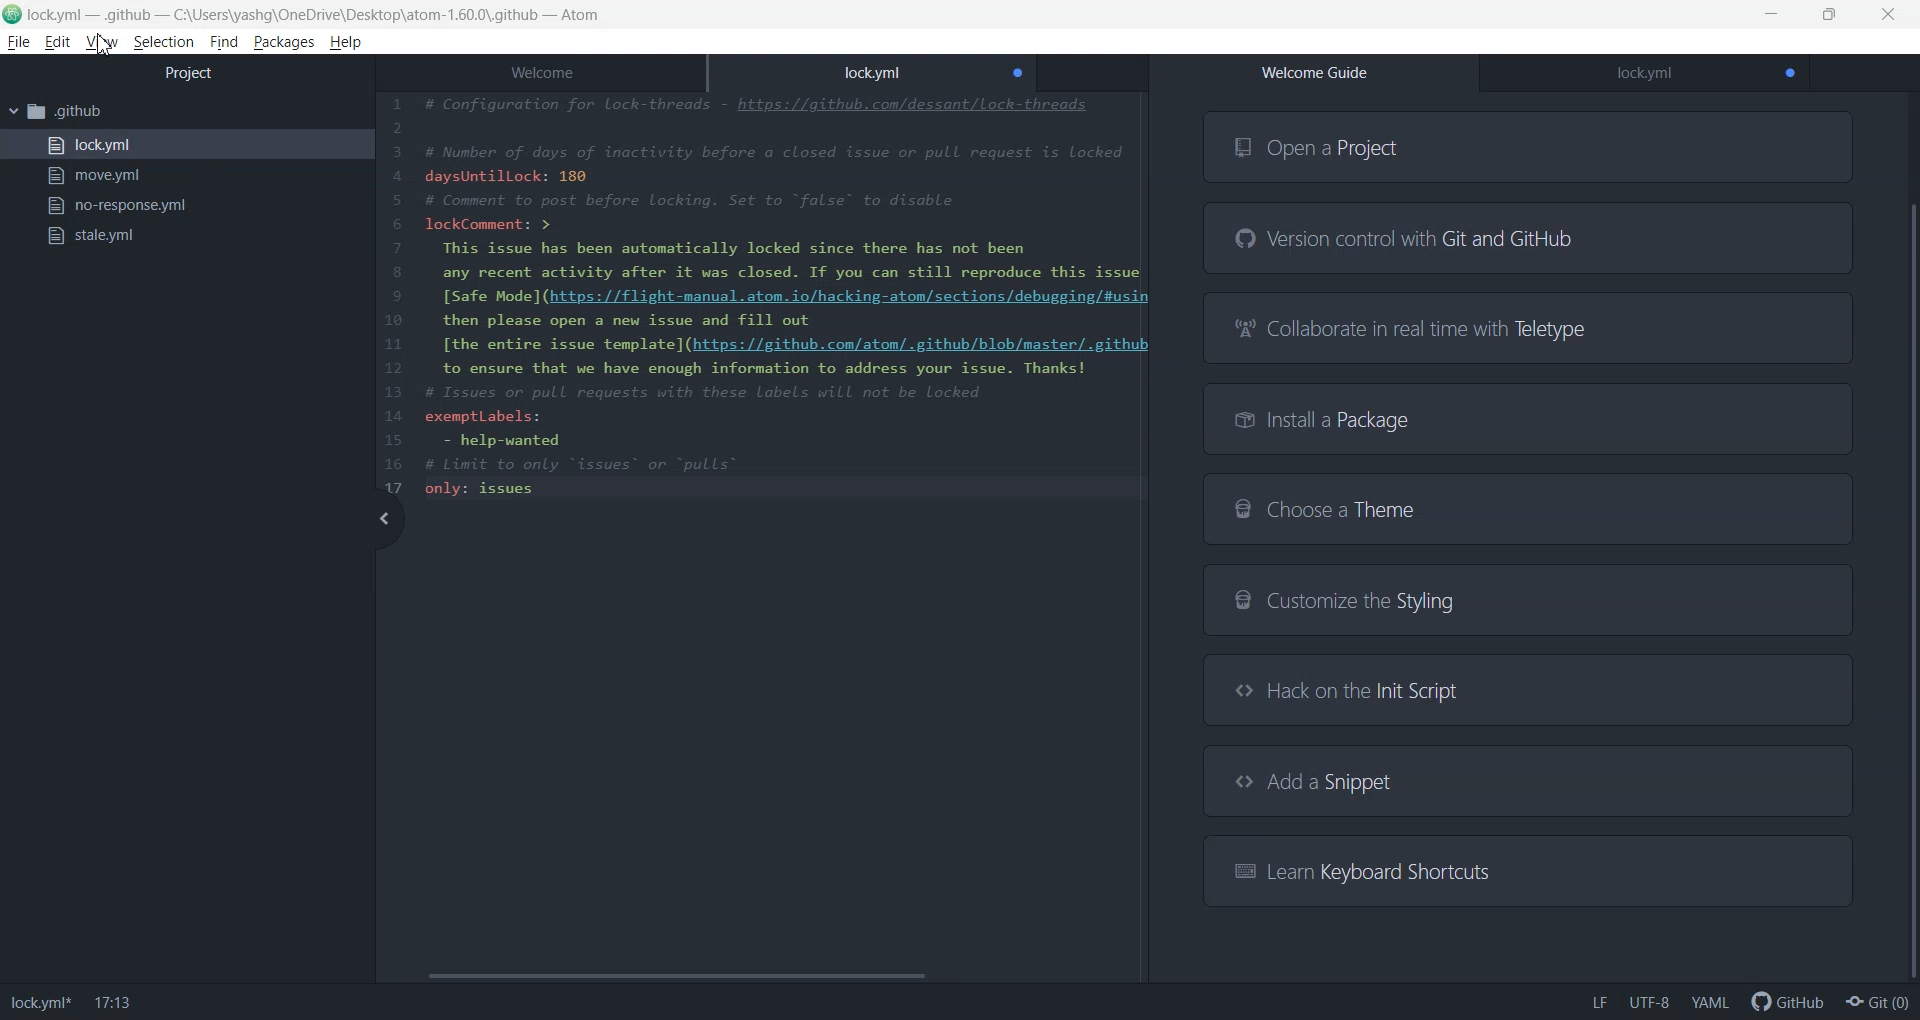 This screenshot has height=1020, width=1920. I want to click on Welcome guide, so click(1314, 73).